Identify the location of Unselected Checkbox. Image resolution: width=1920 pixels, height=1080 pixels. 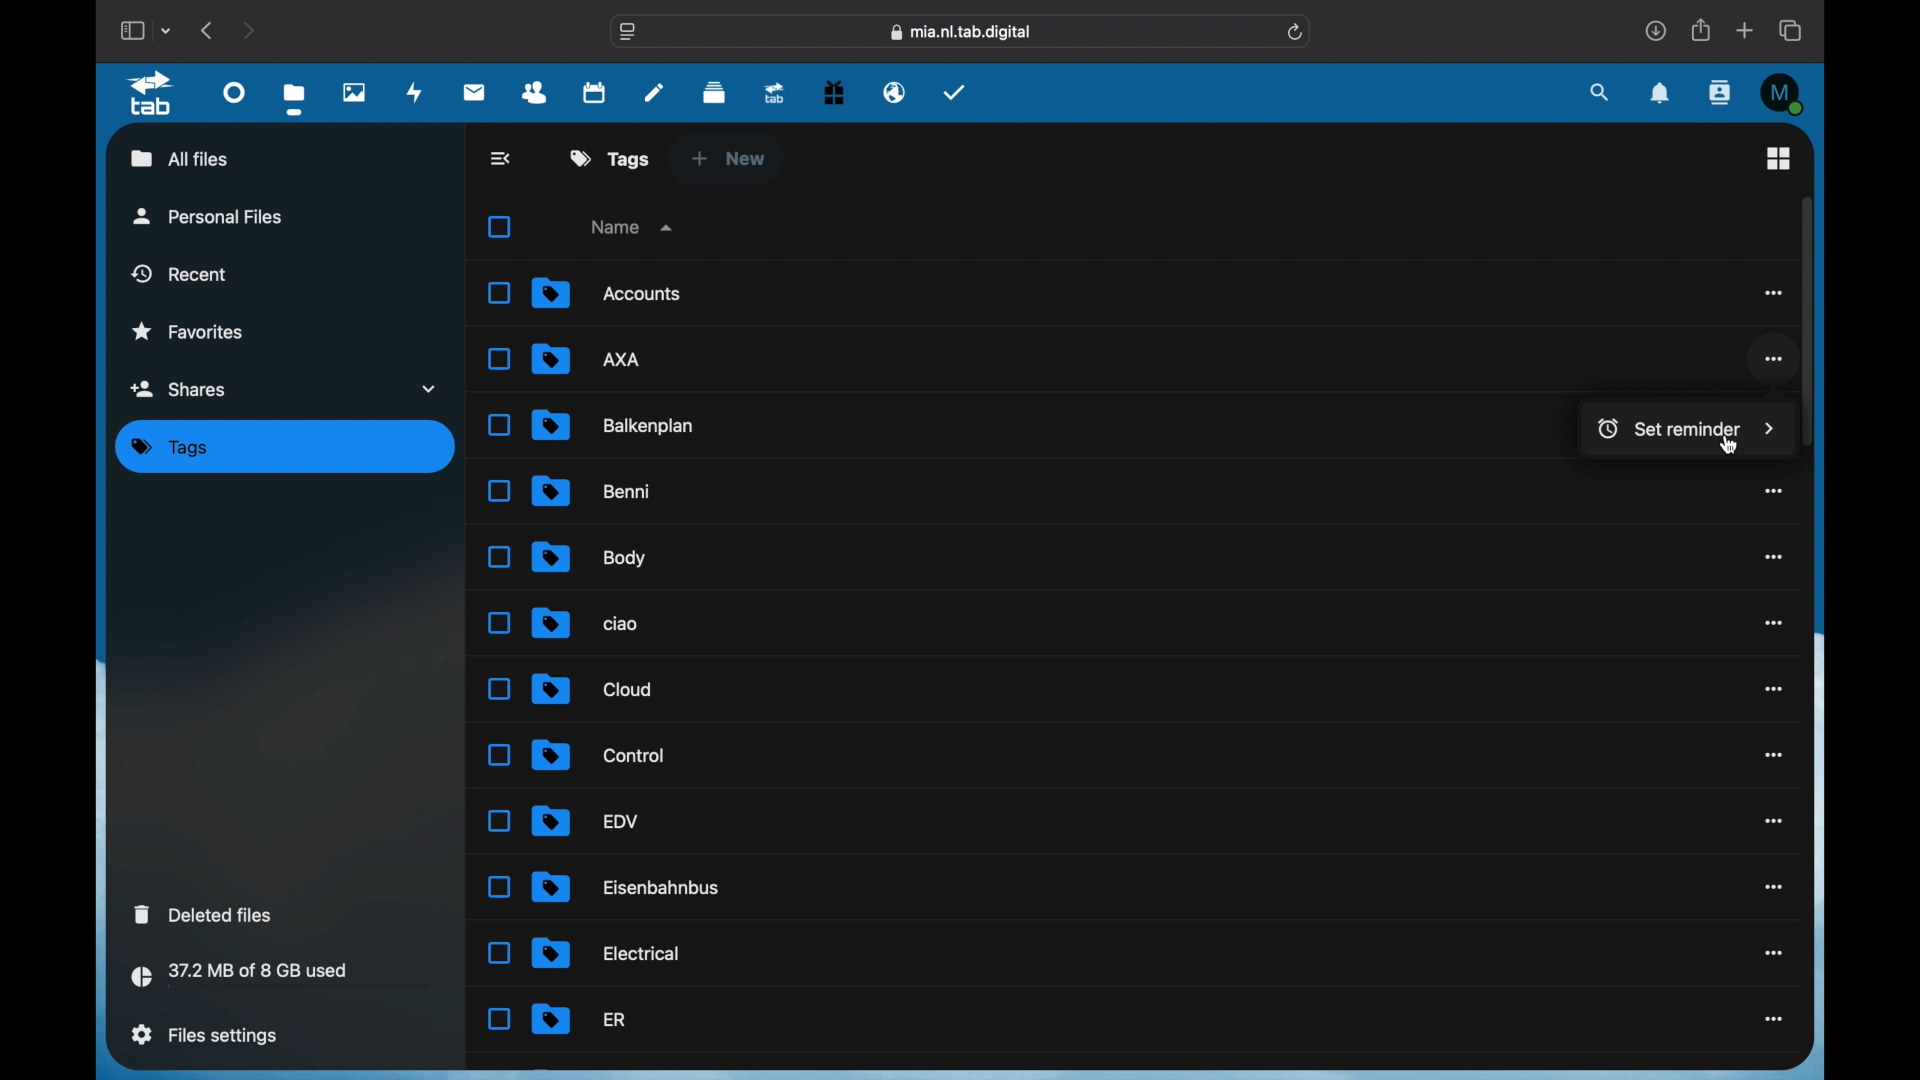
(498, 426).